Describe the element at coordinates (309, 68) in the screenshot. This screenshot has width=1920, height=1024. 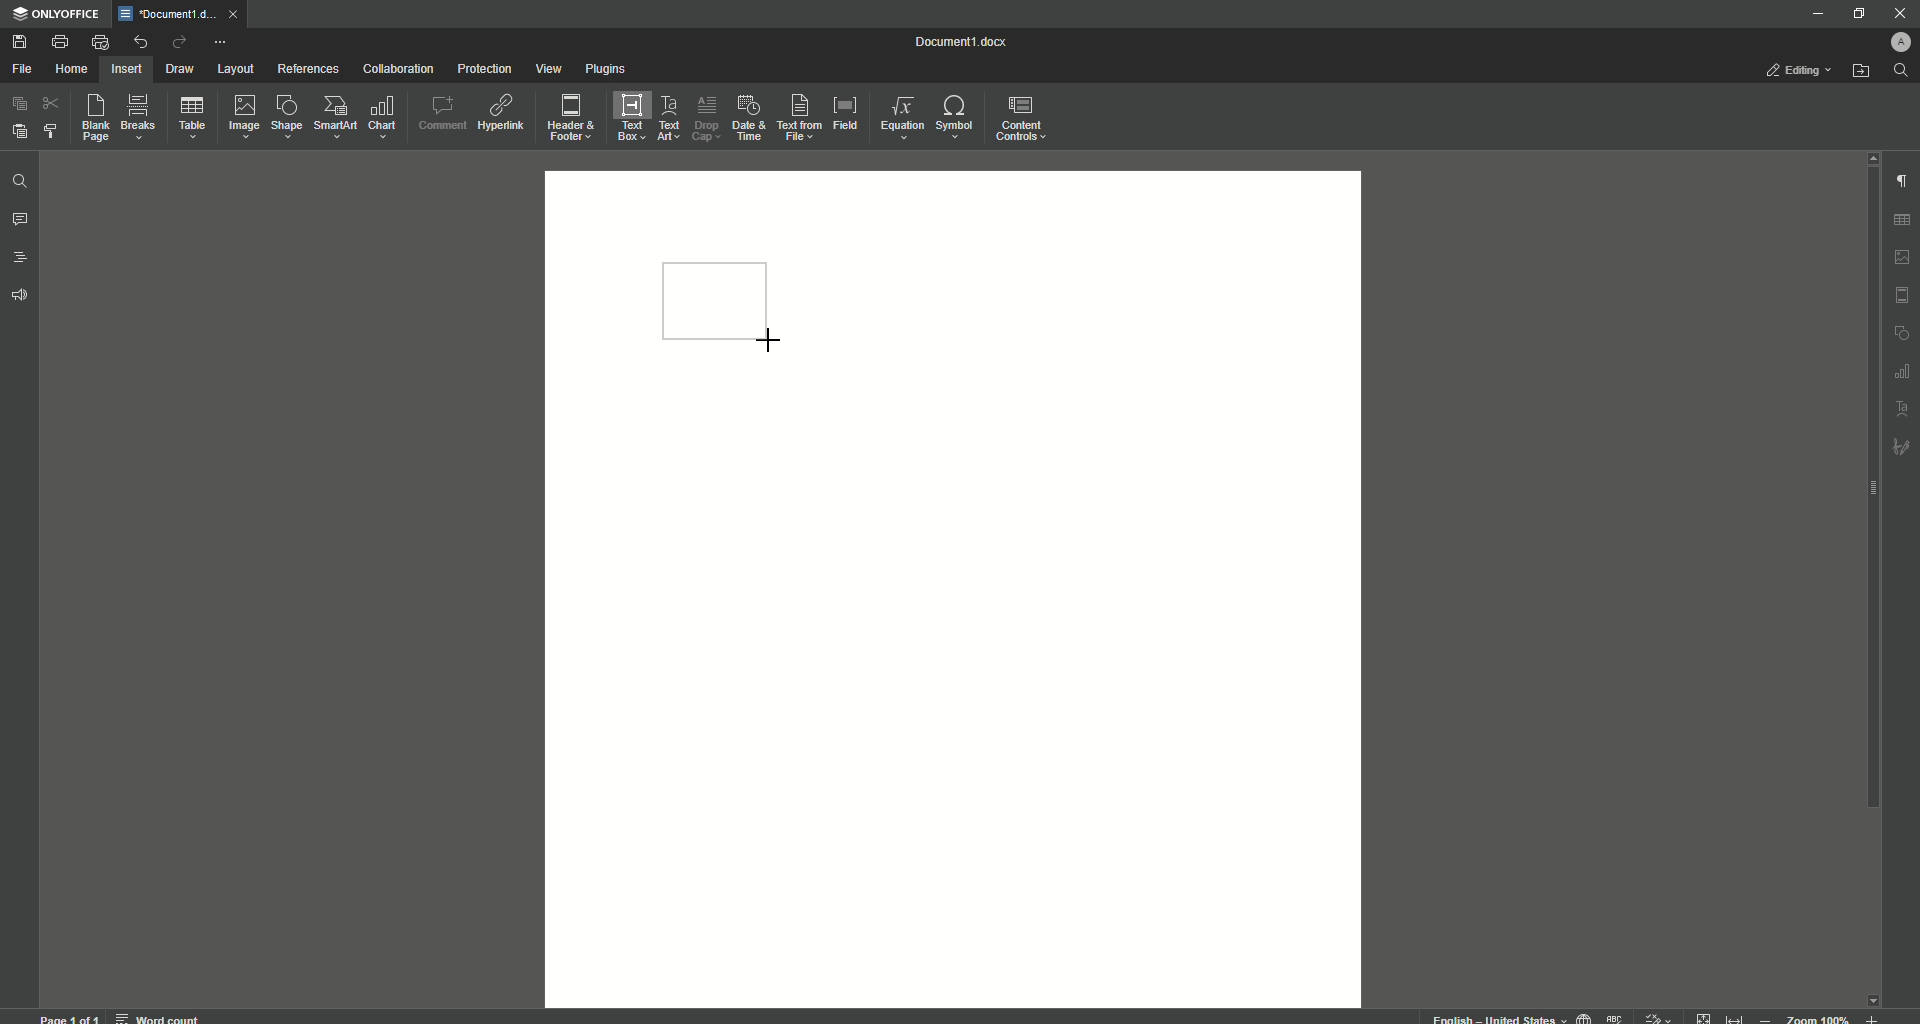
I see `References` at that location.